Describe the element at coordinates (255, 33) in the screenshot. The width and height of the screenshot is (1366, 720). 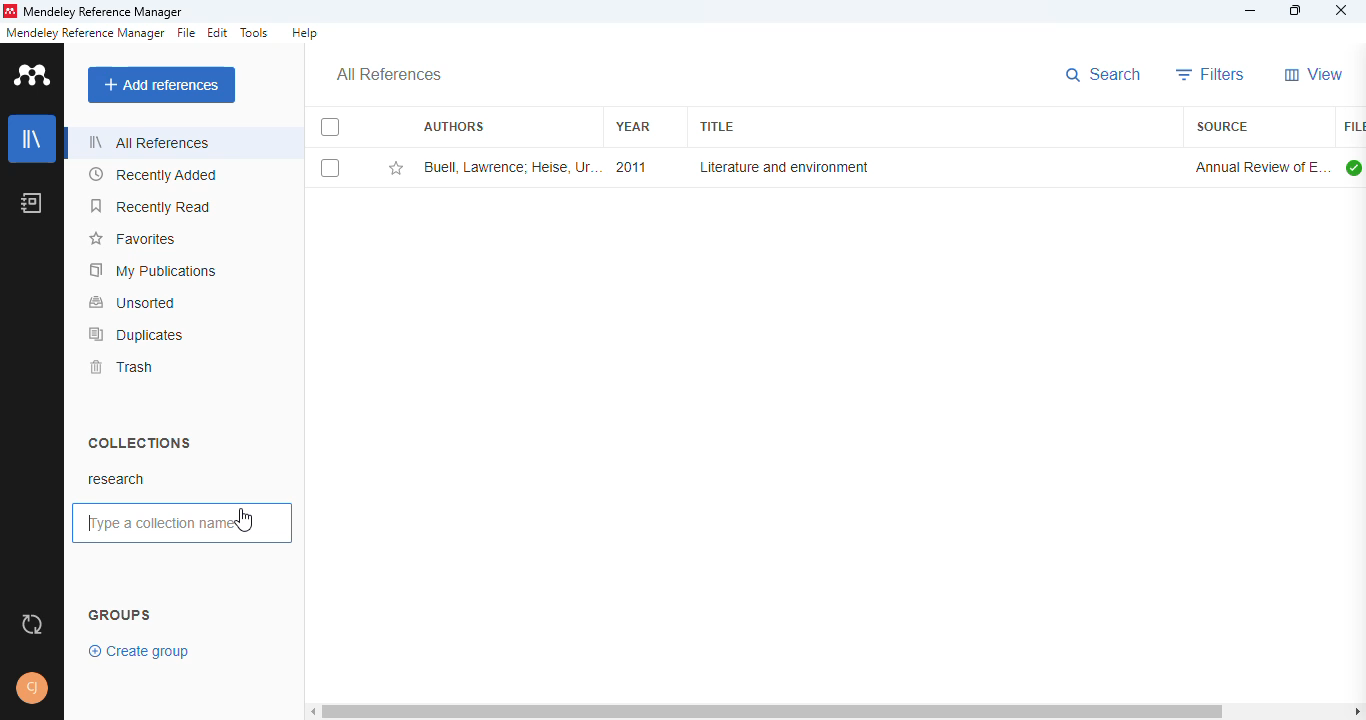
I see `tools` at that location.